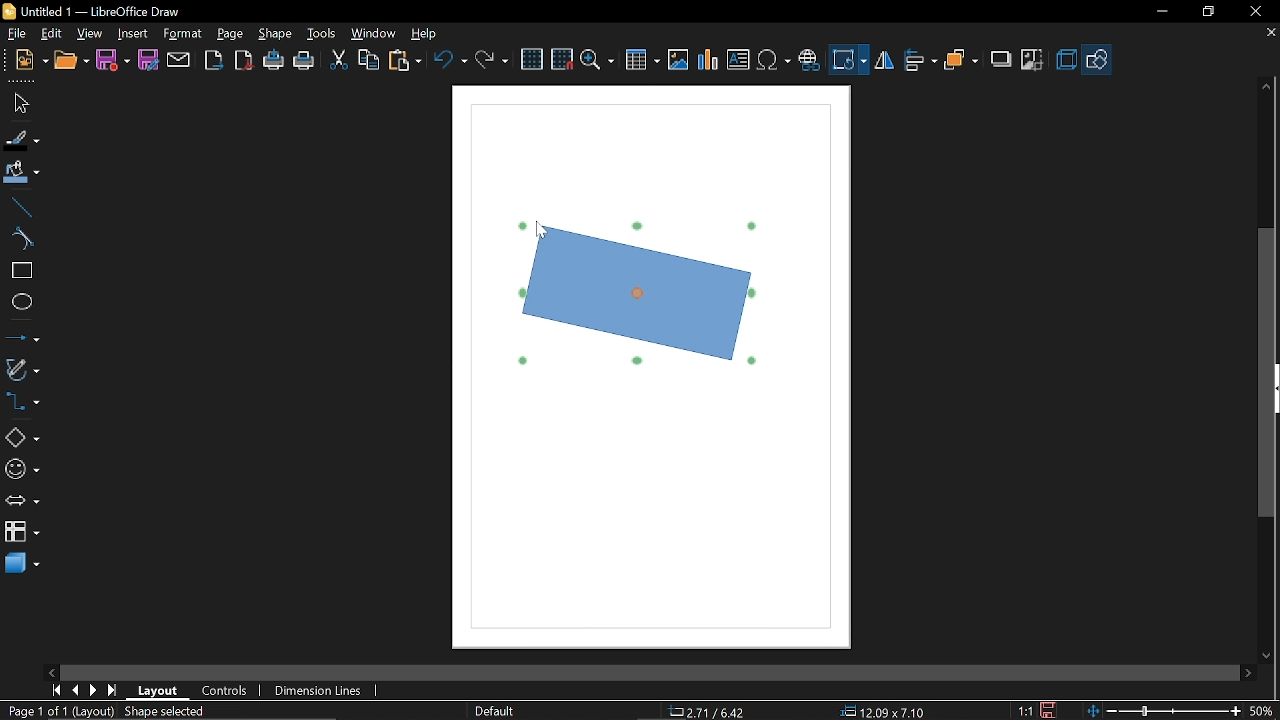 This screenshot has height=720, width=1280. Describe the element at coordinates (1247, 673) in the screenshot. I see `Move right` at that location.